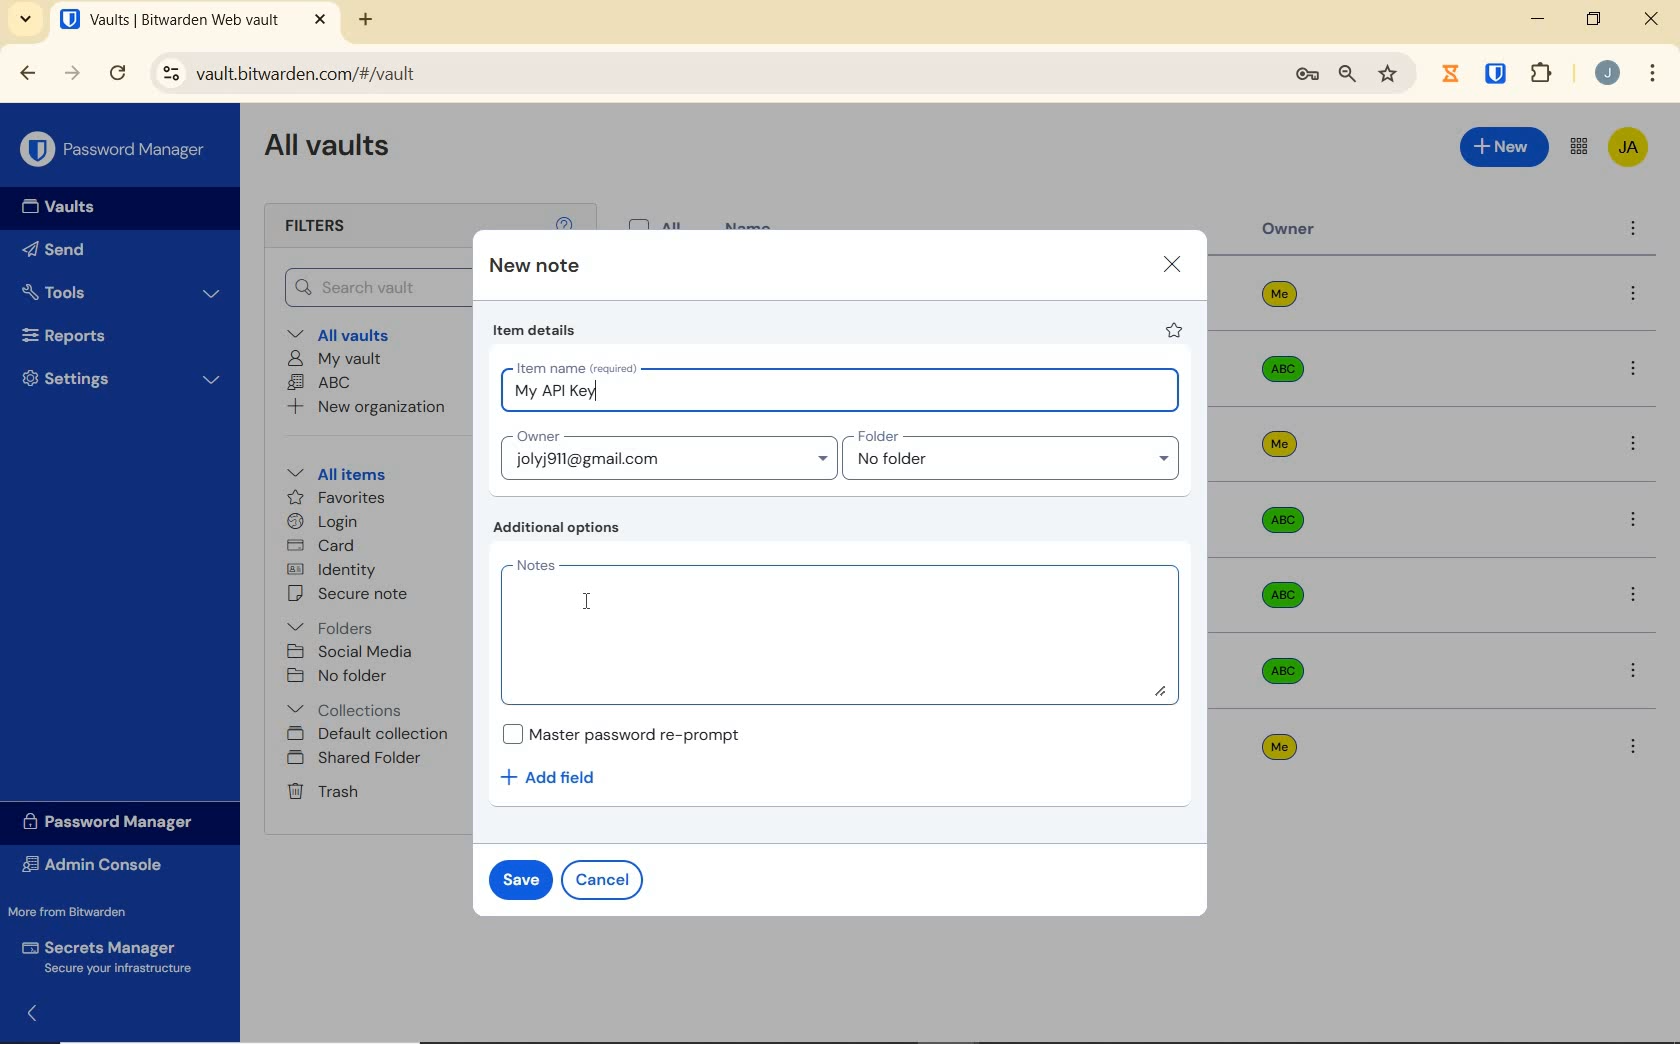 This screenshot has width=1680, height=1044. What do you see at coordinates (26, 19) in the screenshot?
I see `search tabs` at bounding box center [26, 19].